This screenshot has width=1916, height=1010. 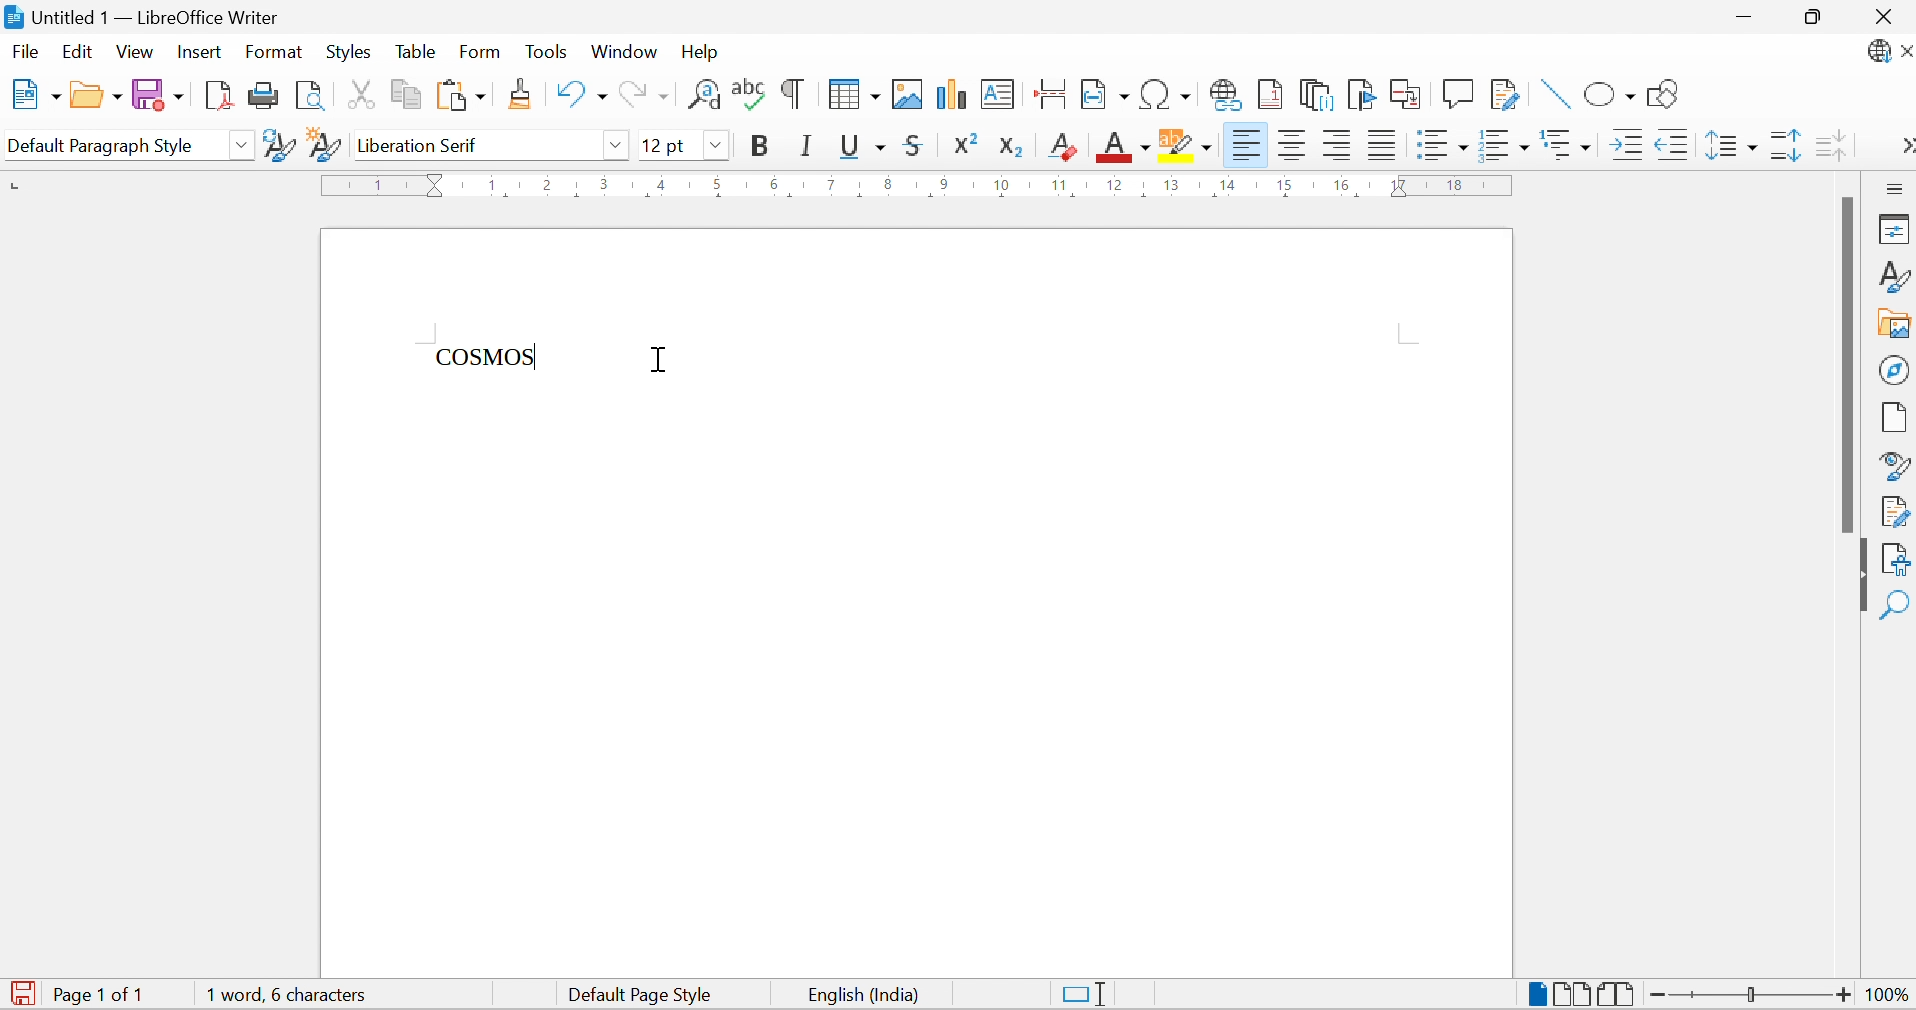 What do you see at coordinates (761, 146) in the screenshot?
I see `Bold` at bounding box center [761, 146].